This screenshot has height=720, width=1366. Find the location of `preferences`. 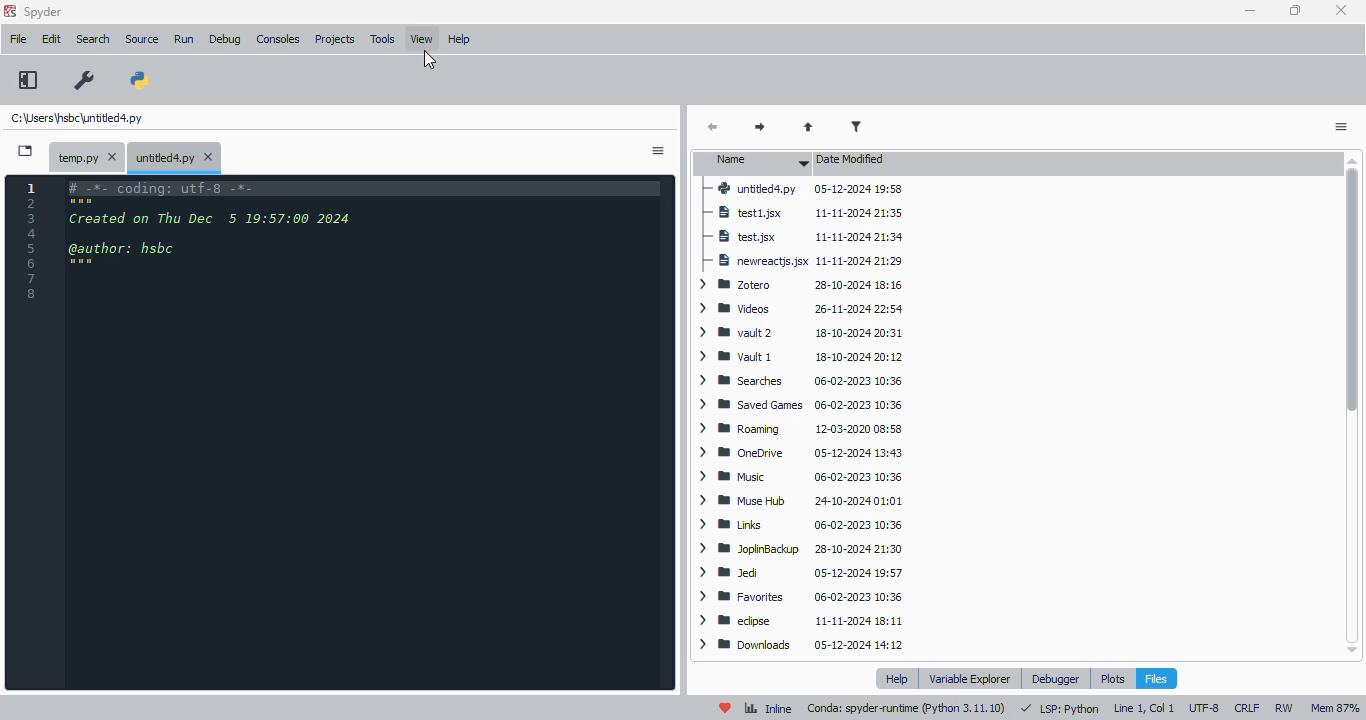

preferences is located at coordinates (85, 81).